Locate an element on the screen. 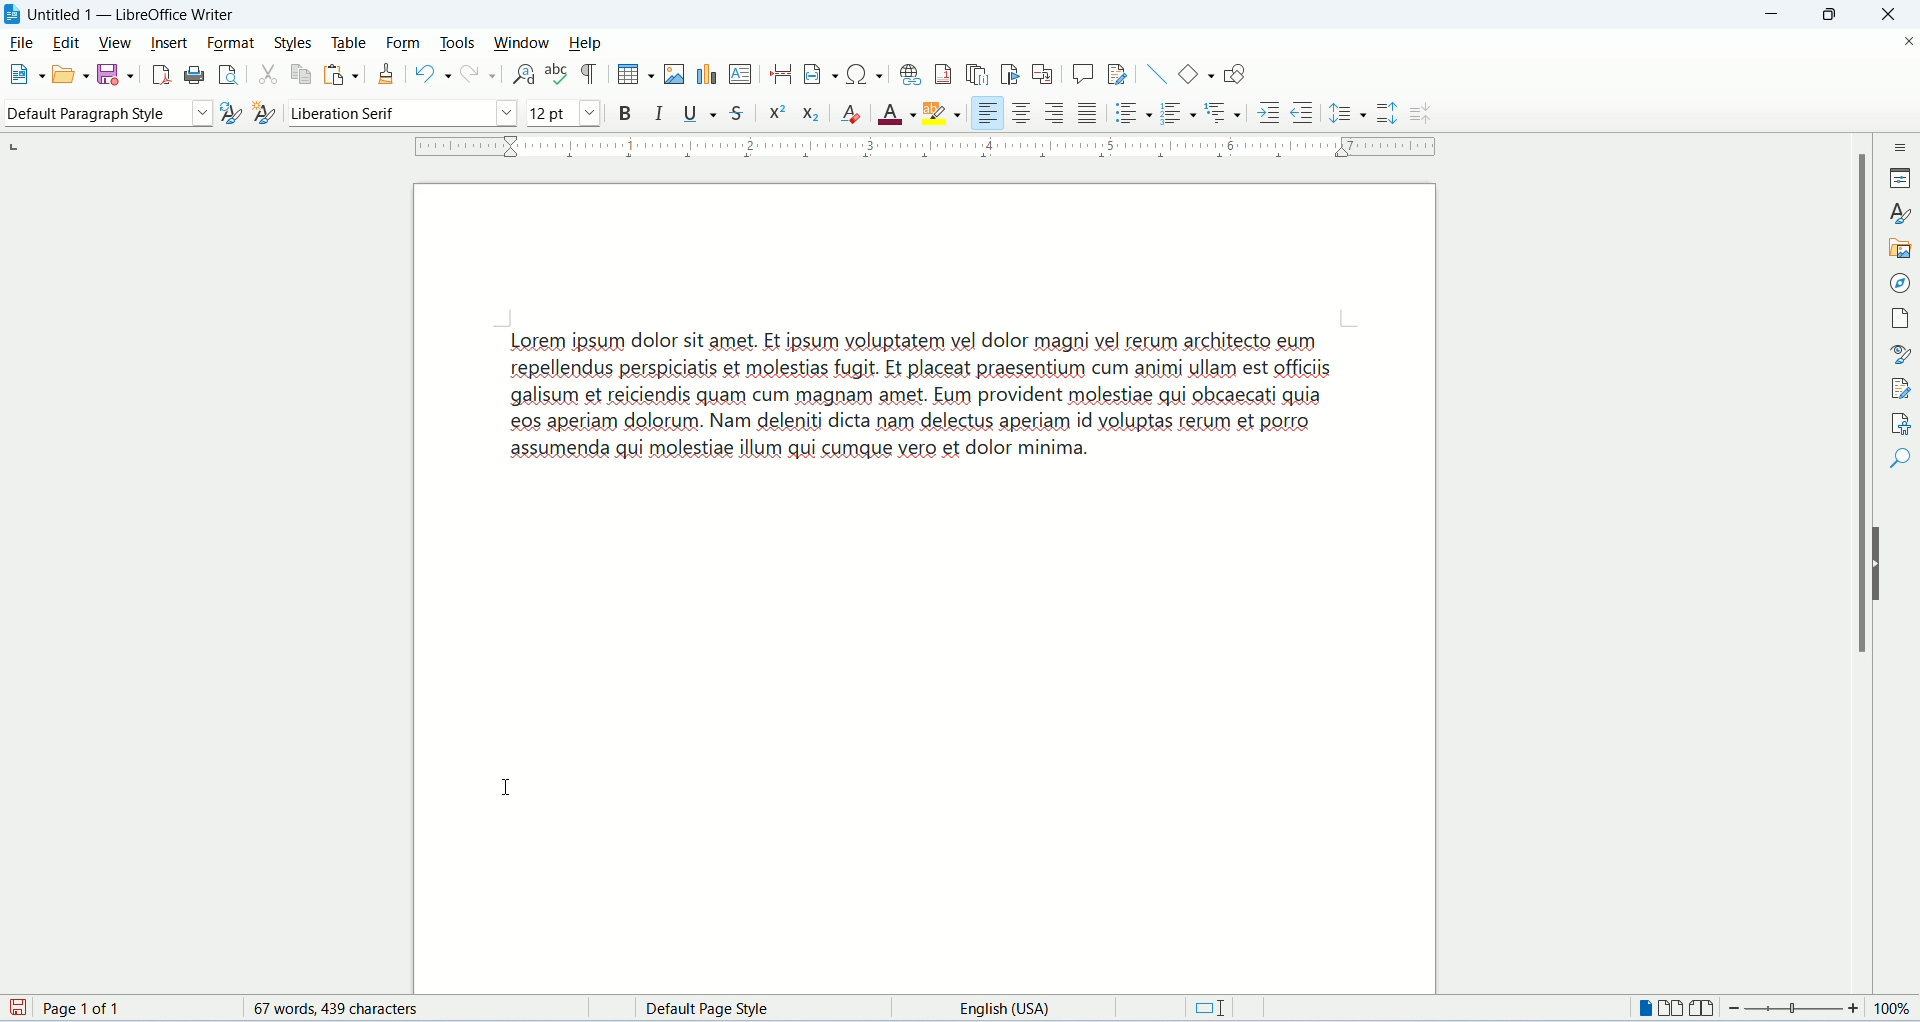  file is located at coordinates (22, 43).